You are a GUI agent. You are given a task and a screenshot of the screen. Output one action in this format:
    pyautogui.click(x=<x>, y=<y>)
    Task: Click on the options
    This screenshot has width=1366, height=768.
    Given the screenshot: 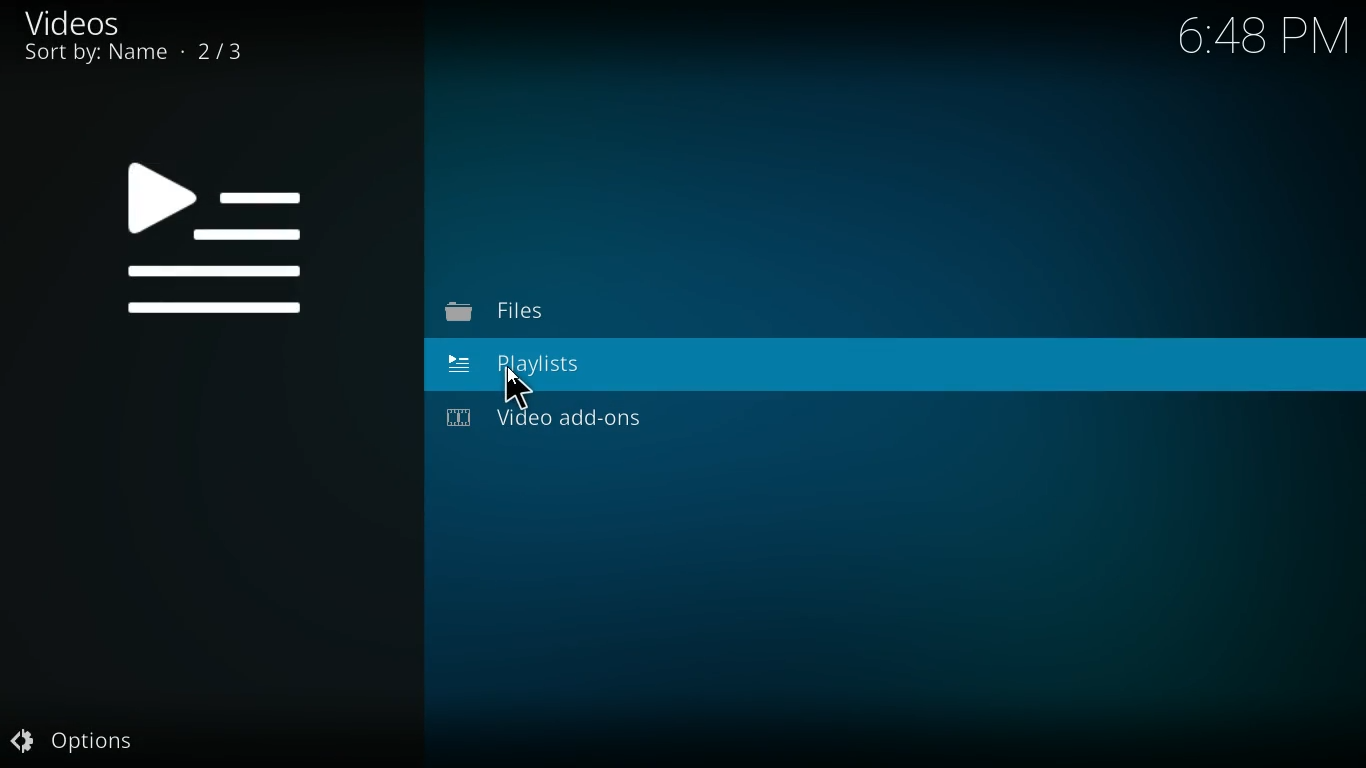 What is the action you would take?
    pyautogui.click(x=73, y=744)
    